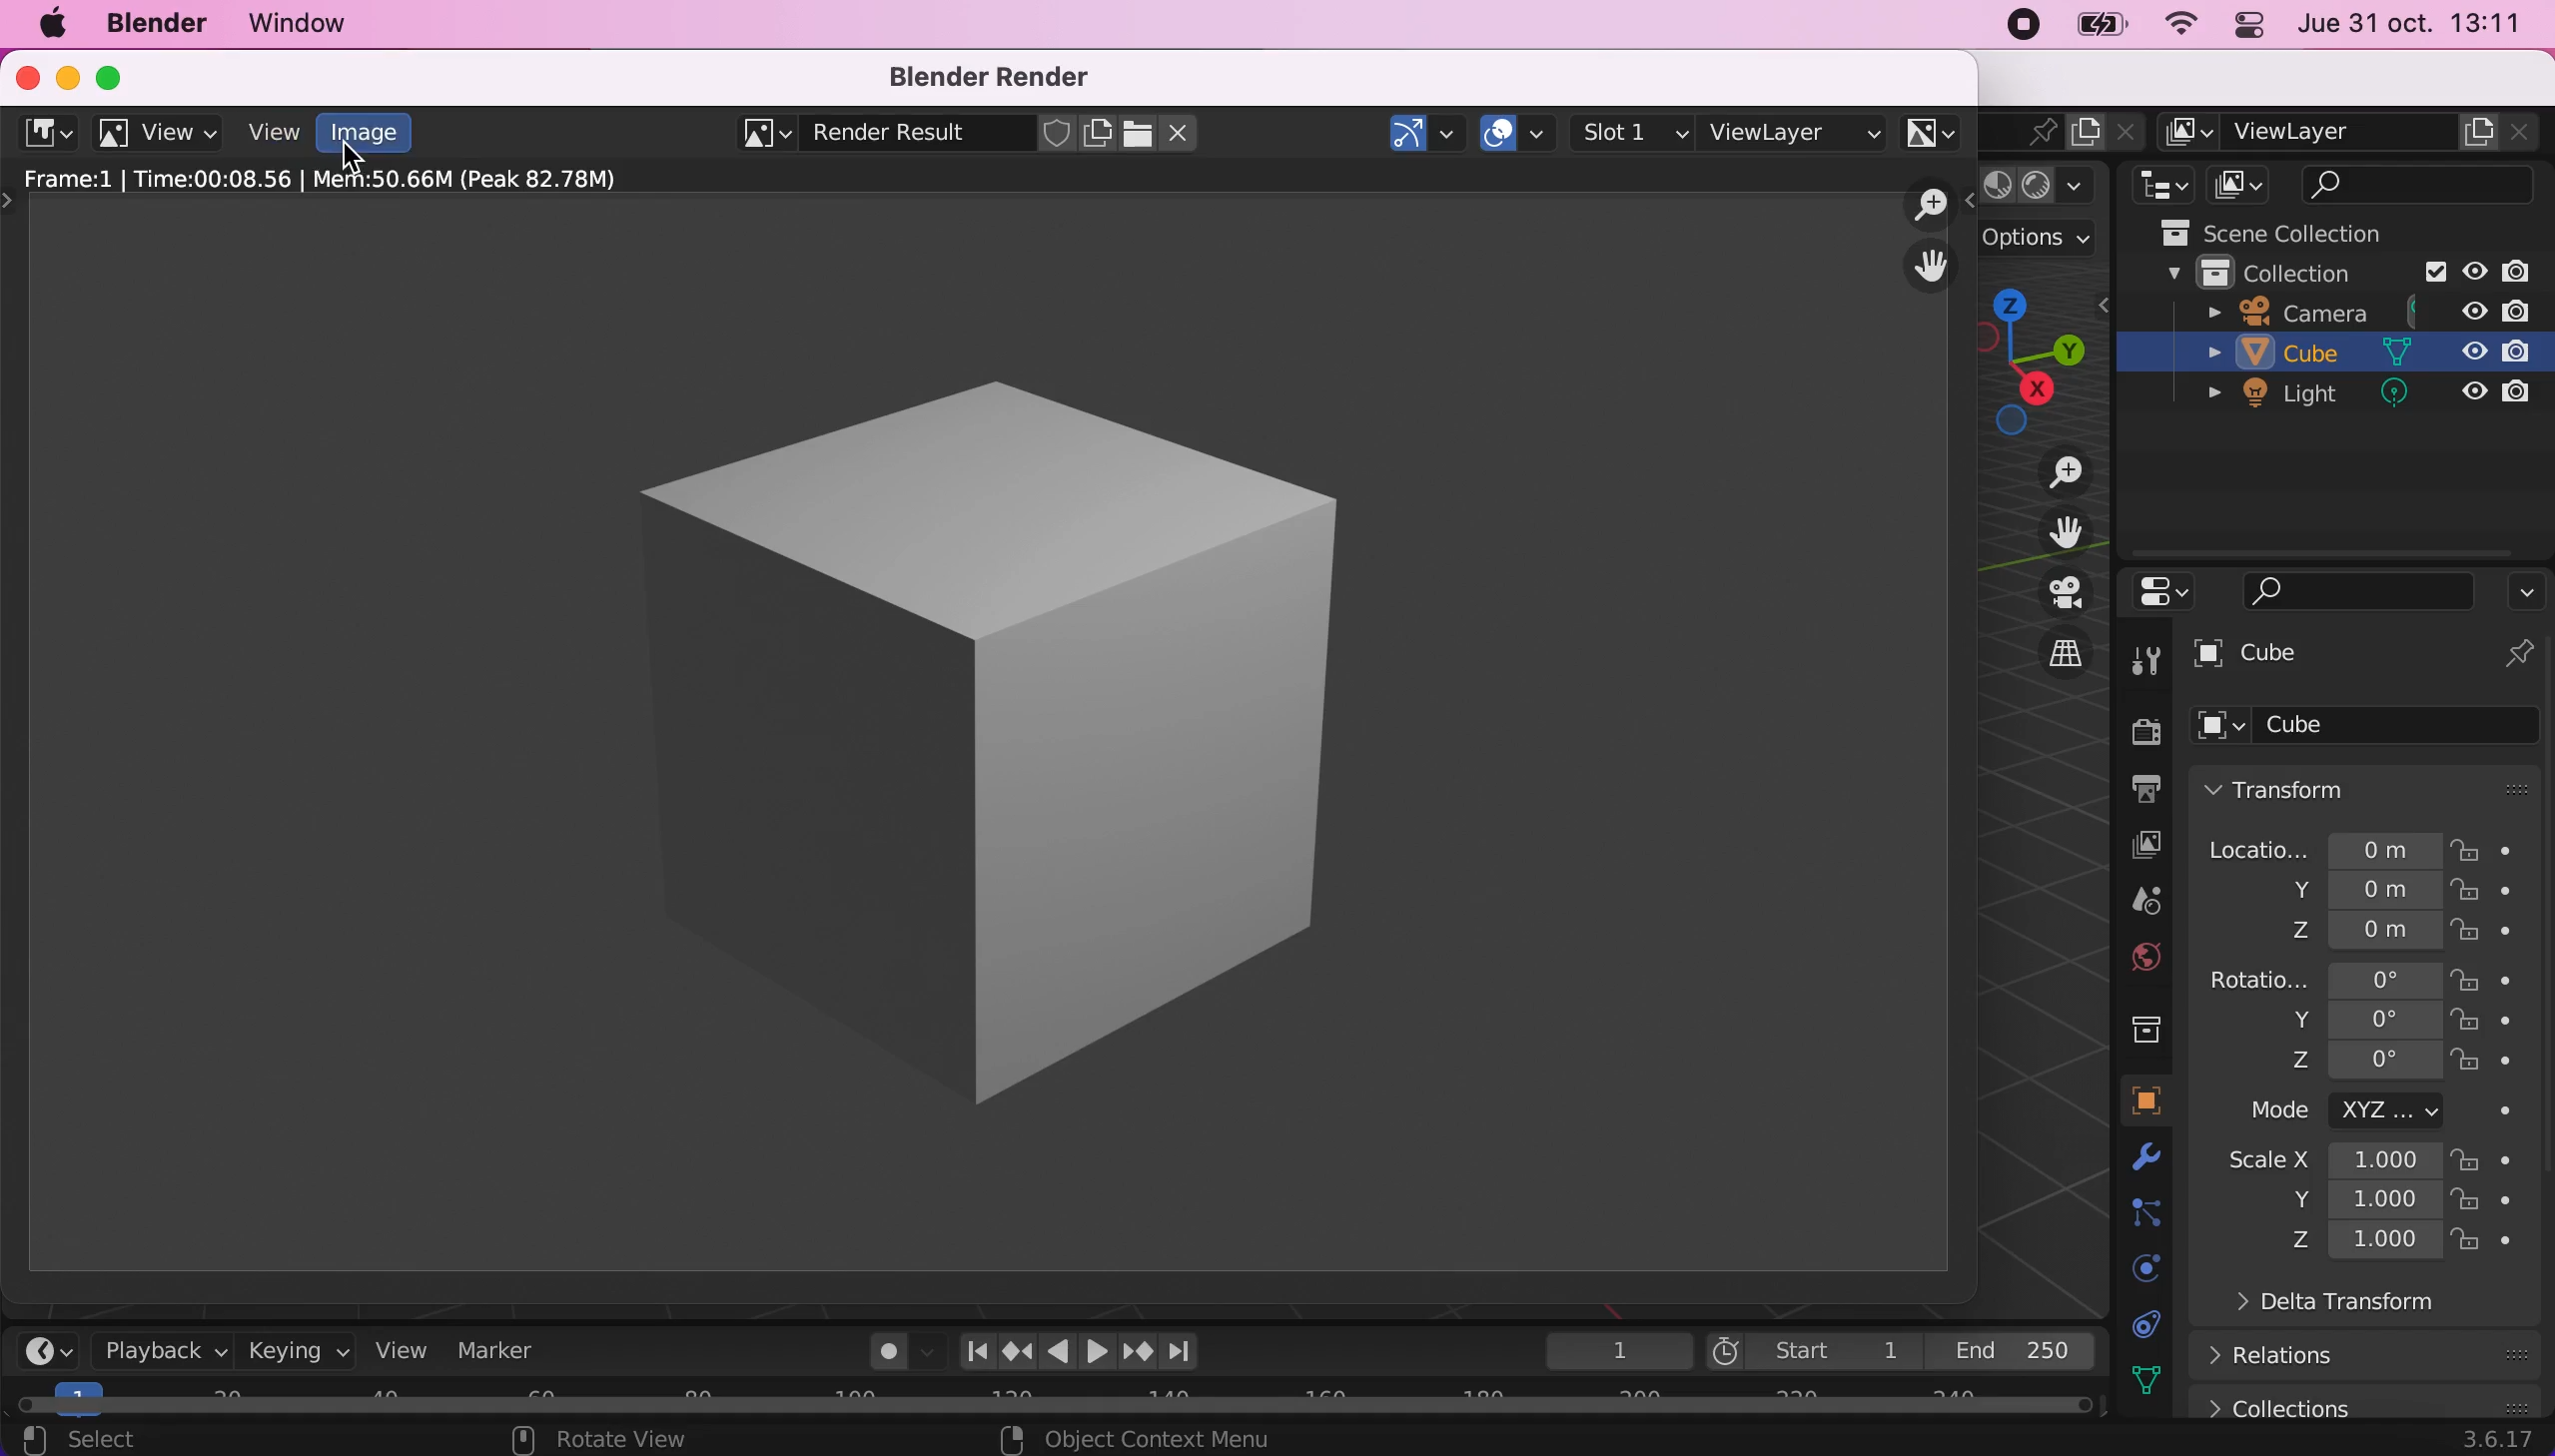  I want to click on scene, so click(2026, 130).